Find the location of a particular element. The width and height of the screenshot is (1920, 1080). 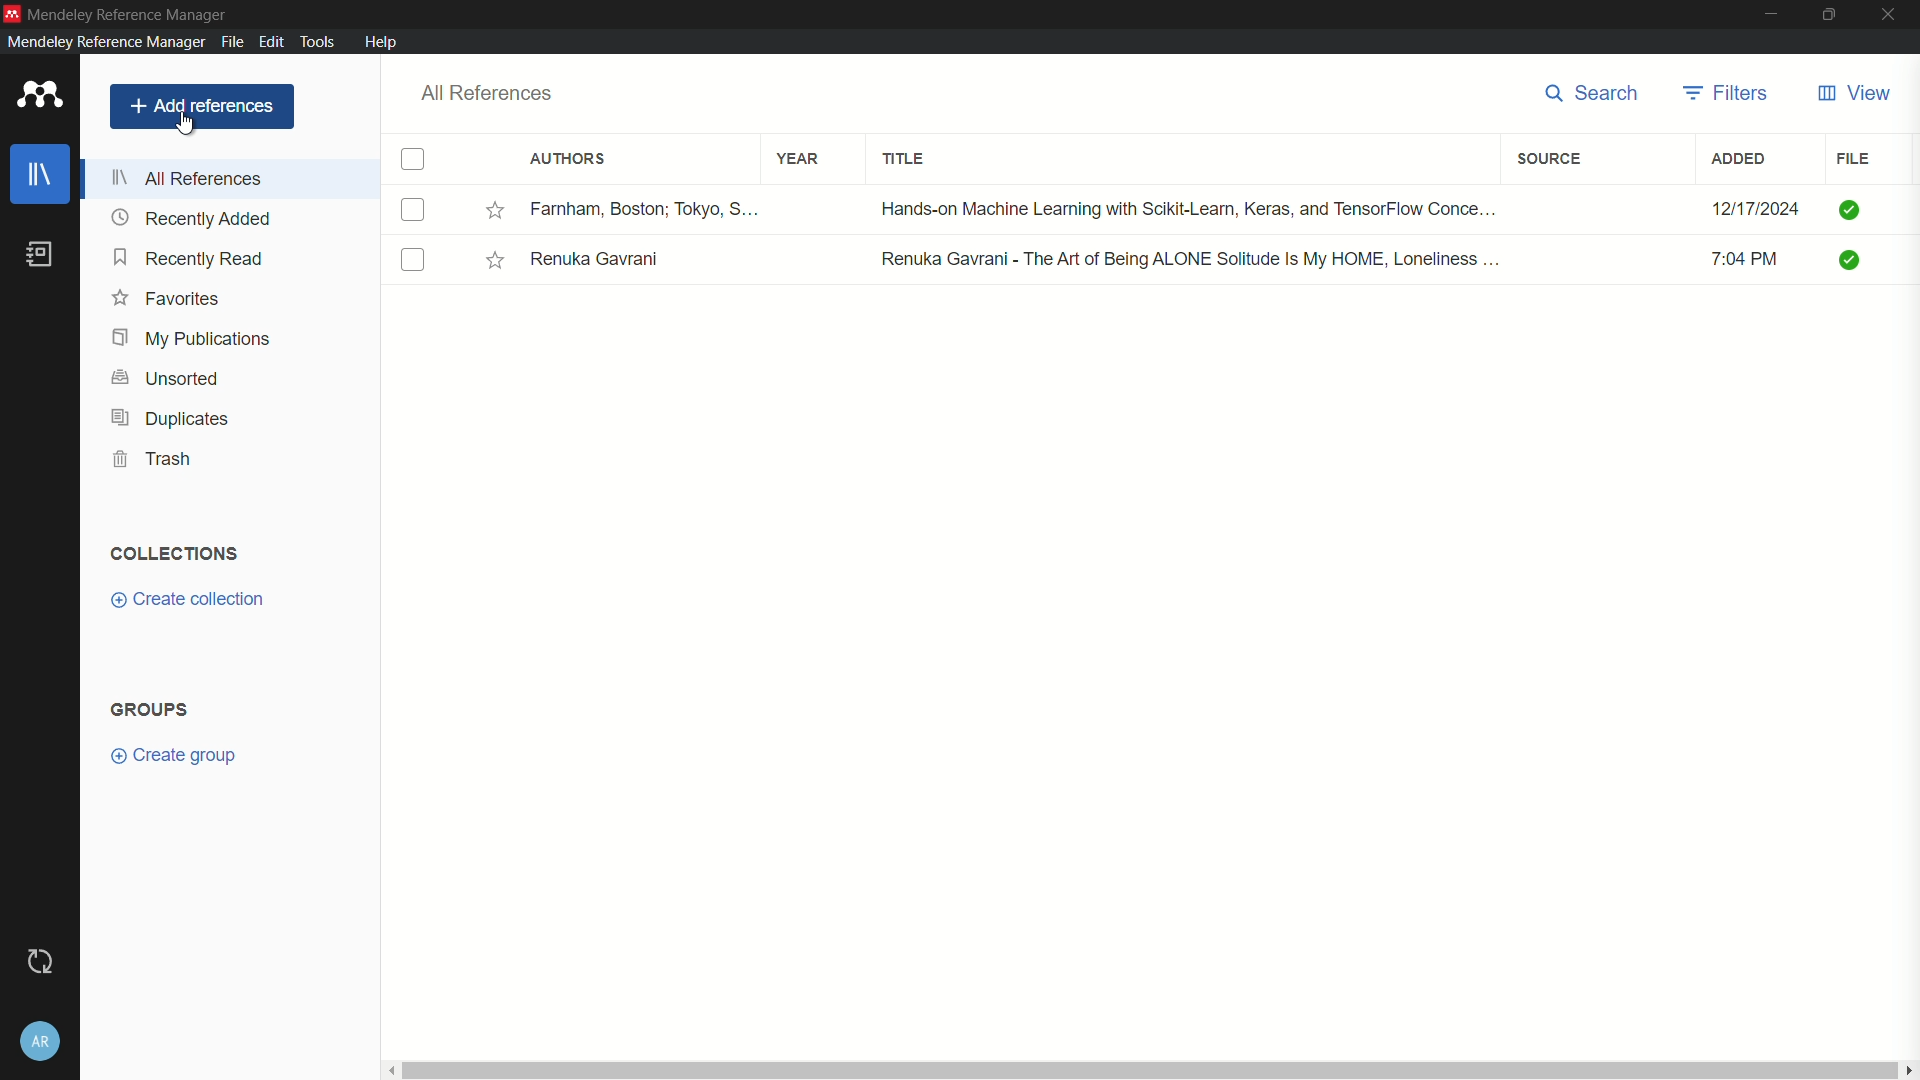

app icon is located at coordinates (40, 96).